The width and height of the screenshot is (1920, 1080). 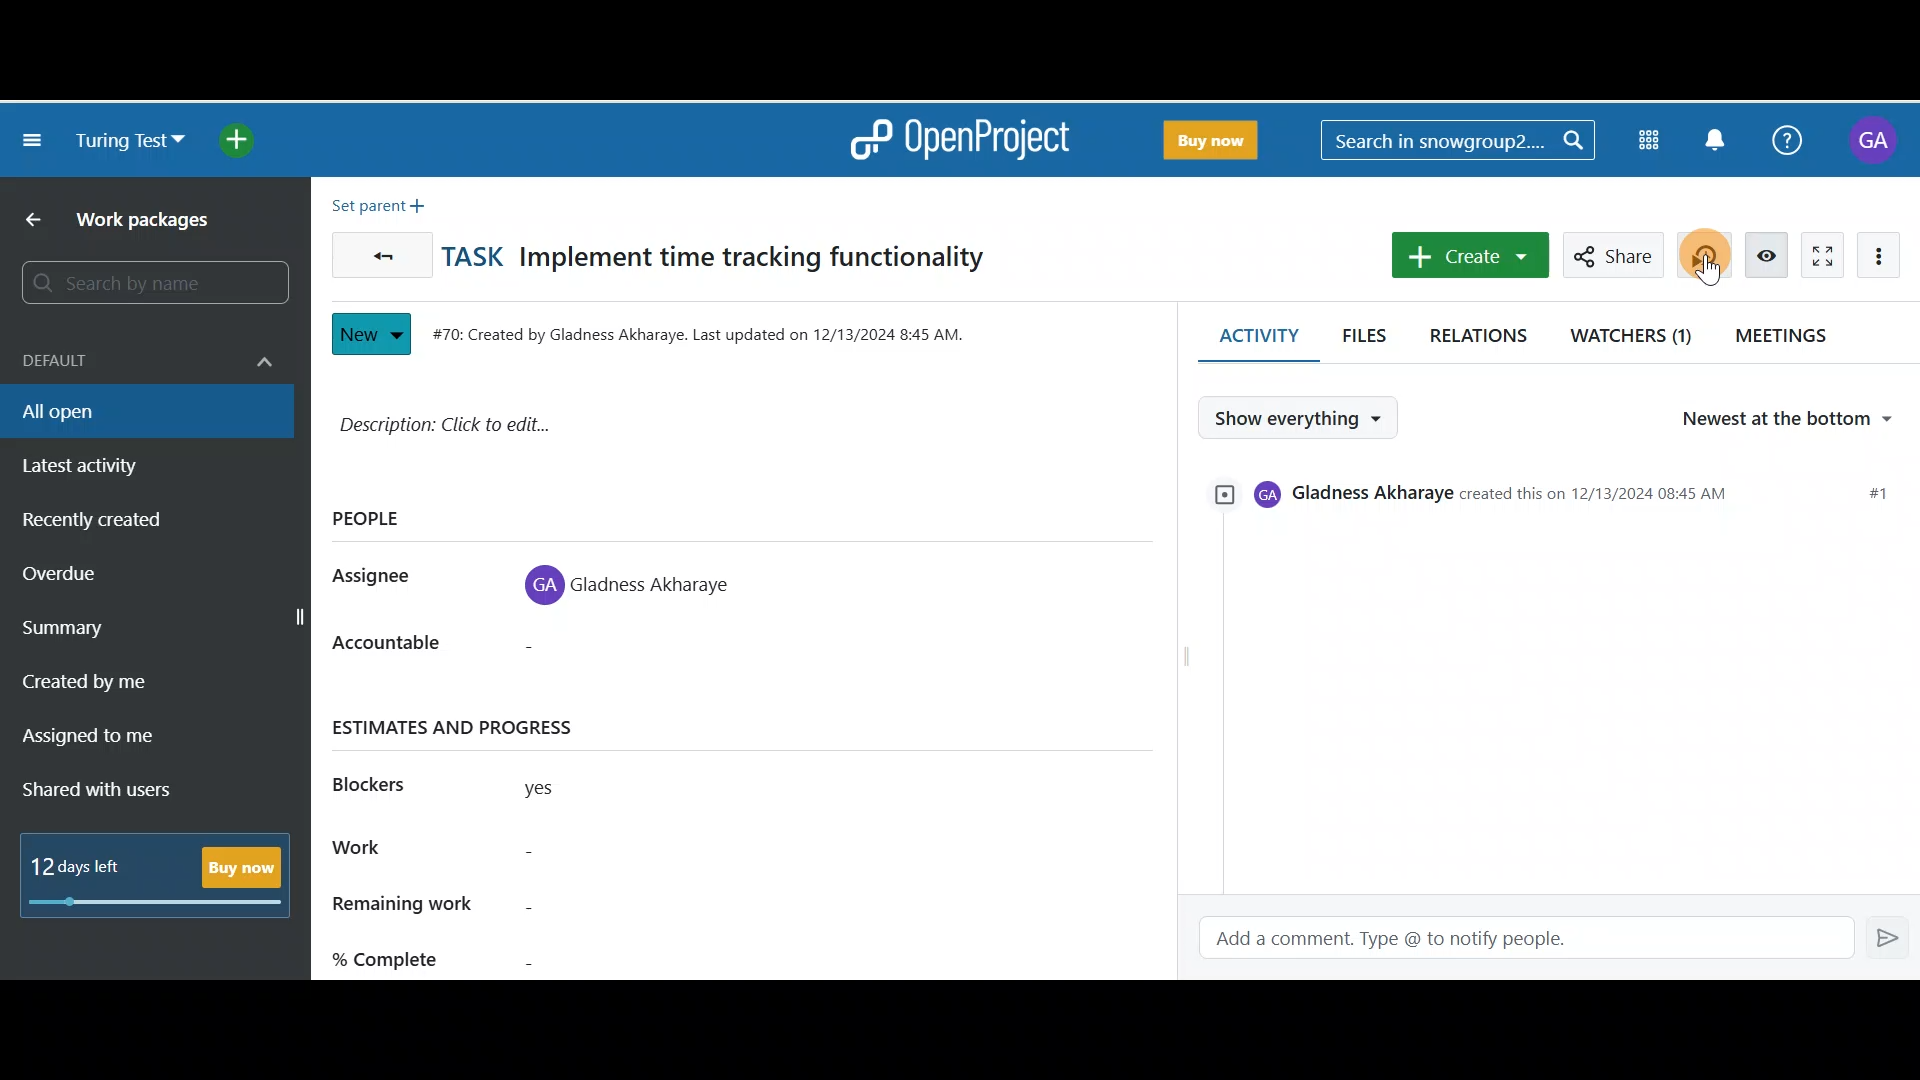 What do you see at coordinates (382, 578) in the screenshot?
I see `Assignee` at bounding box center [382, 578].